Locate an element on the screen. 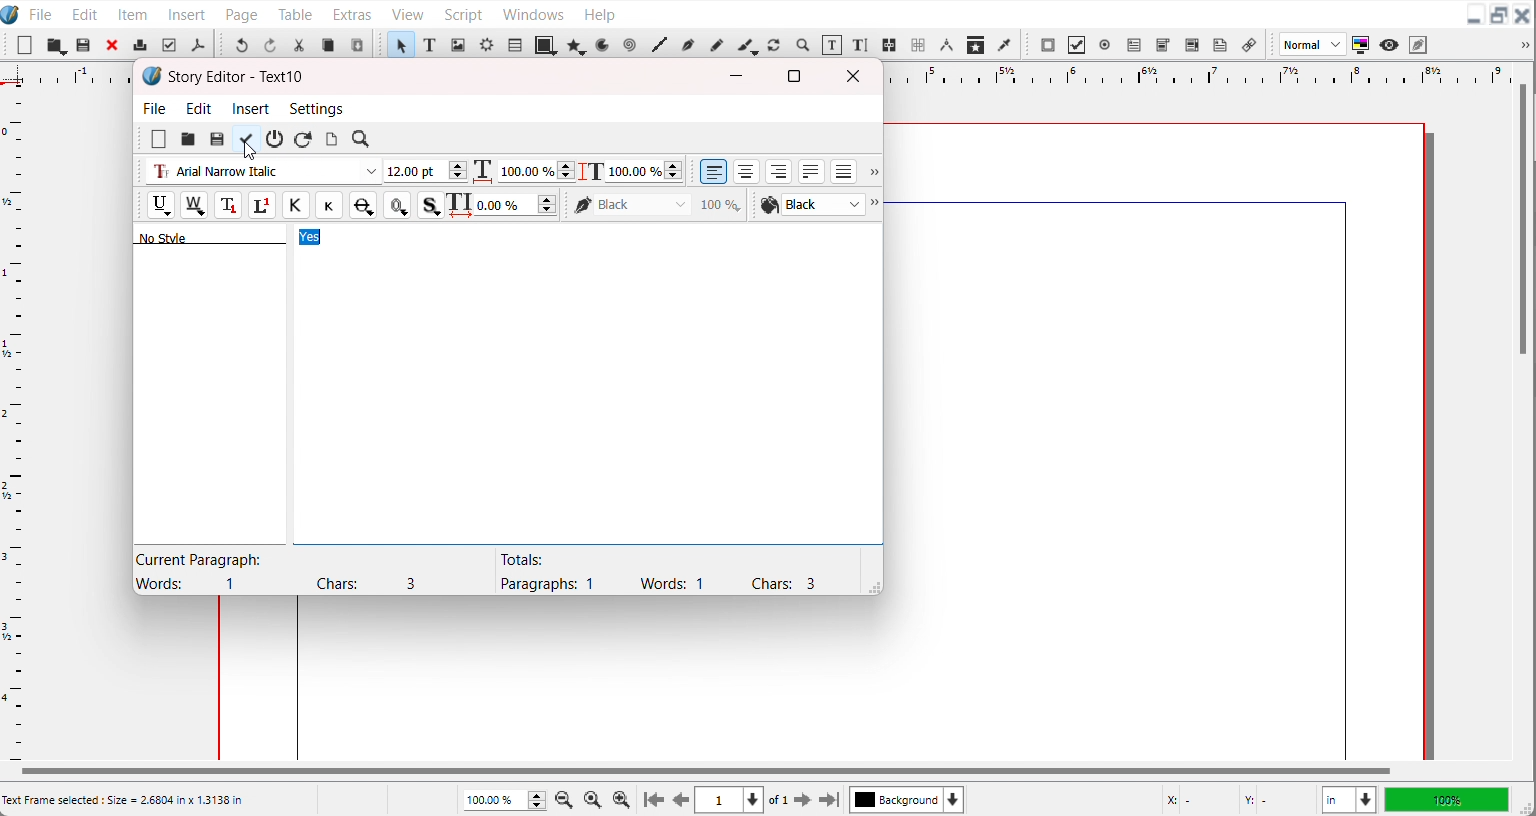 Image resolution: width=1536 pixels, height=816 pixels. File is located at coordinates (41, 13).